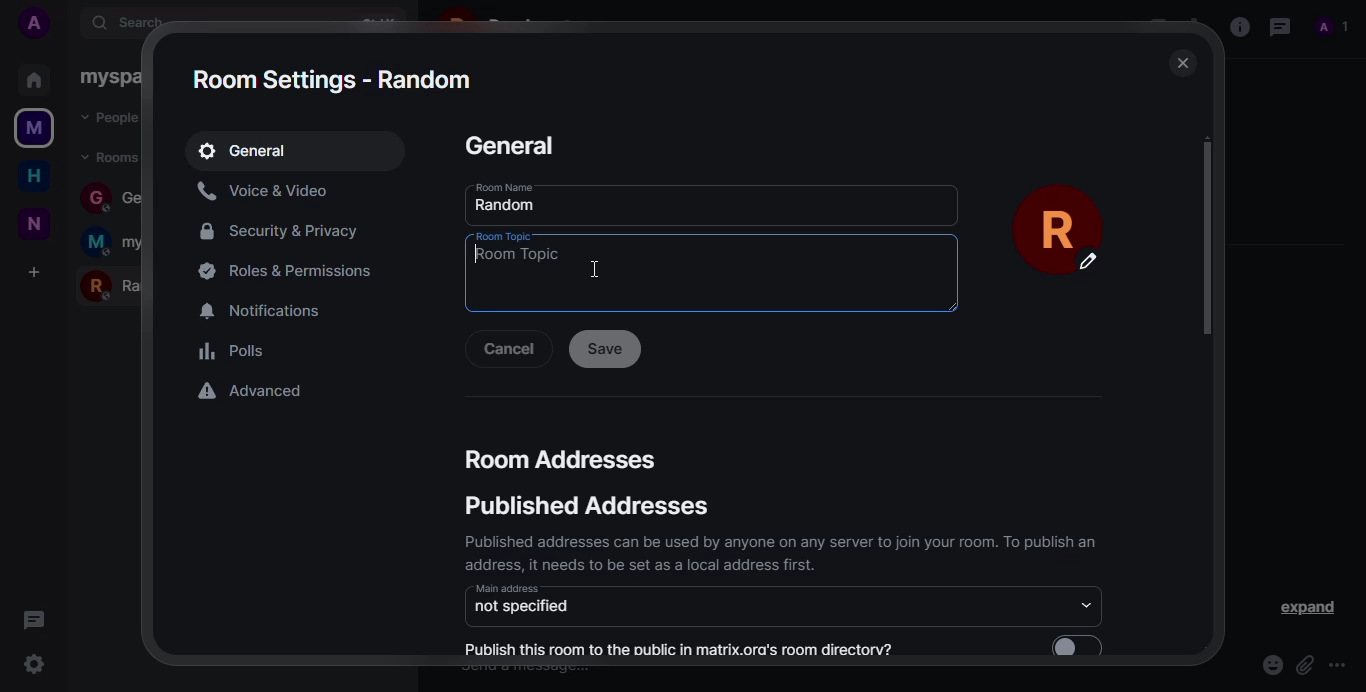  I want to click on random, so click(507, 206).